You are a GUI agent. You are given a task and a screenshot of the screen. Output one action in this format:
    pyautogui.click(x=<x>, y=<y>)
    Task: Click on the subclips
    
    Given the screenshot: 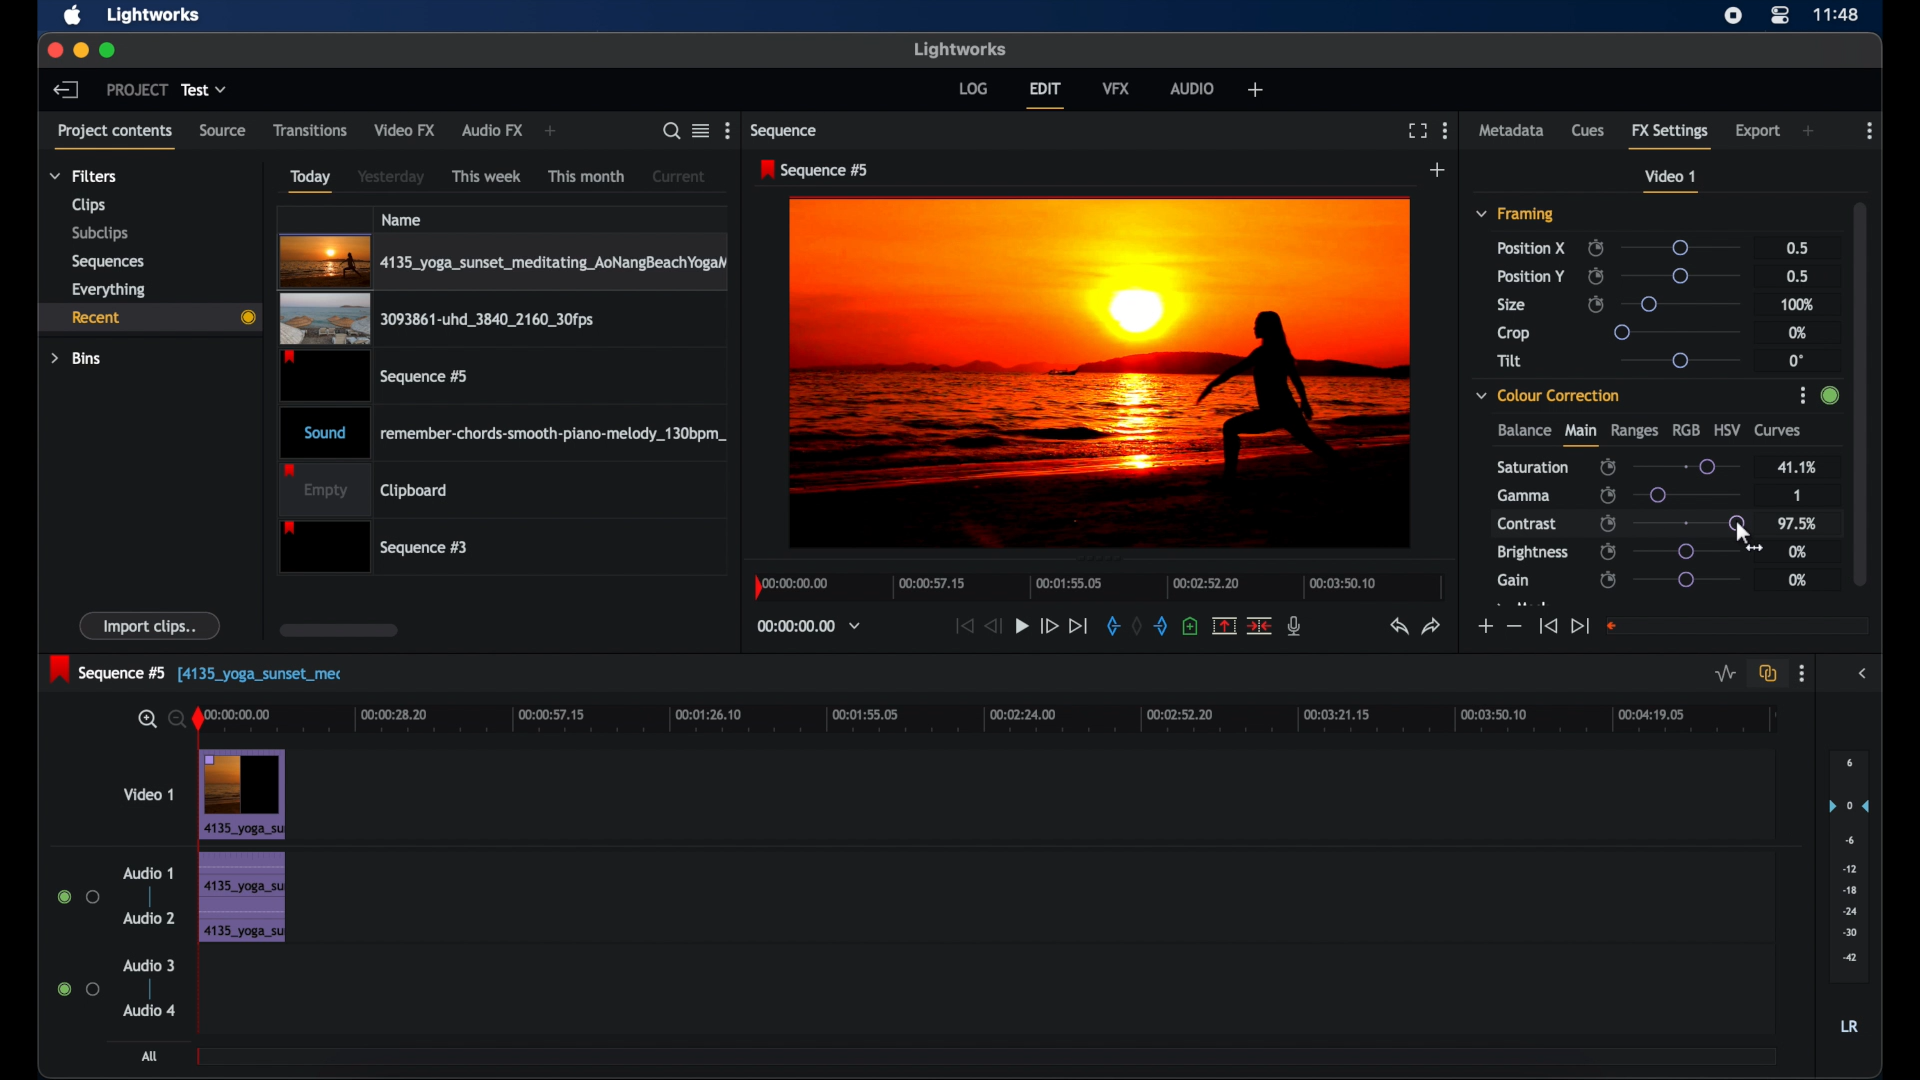 What is the action you would take?
    pyautogui.click(x=98, y=235)
    